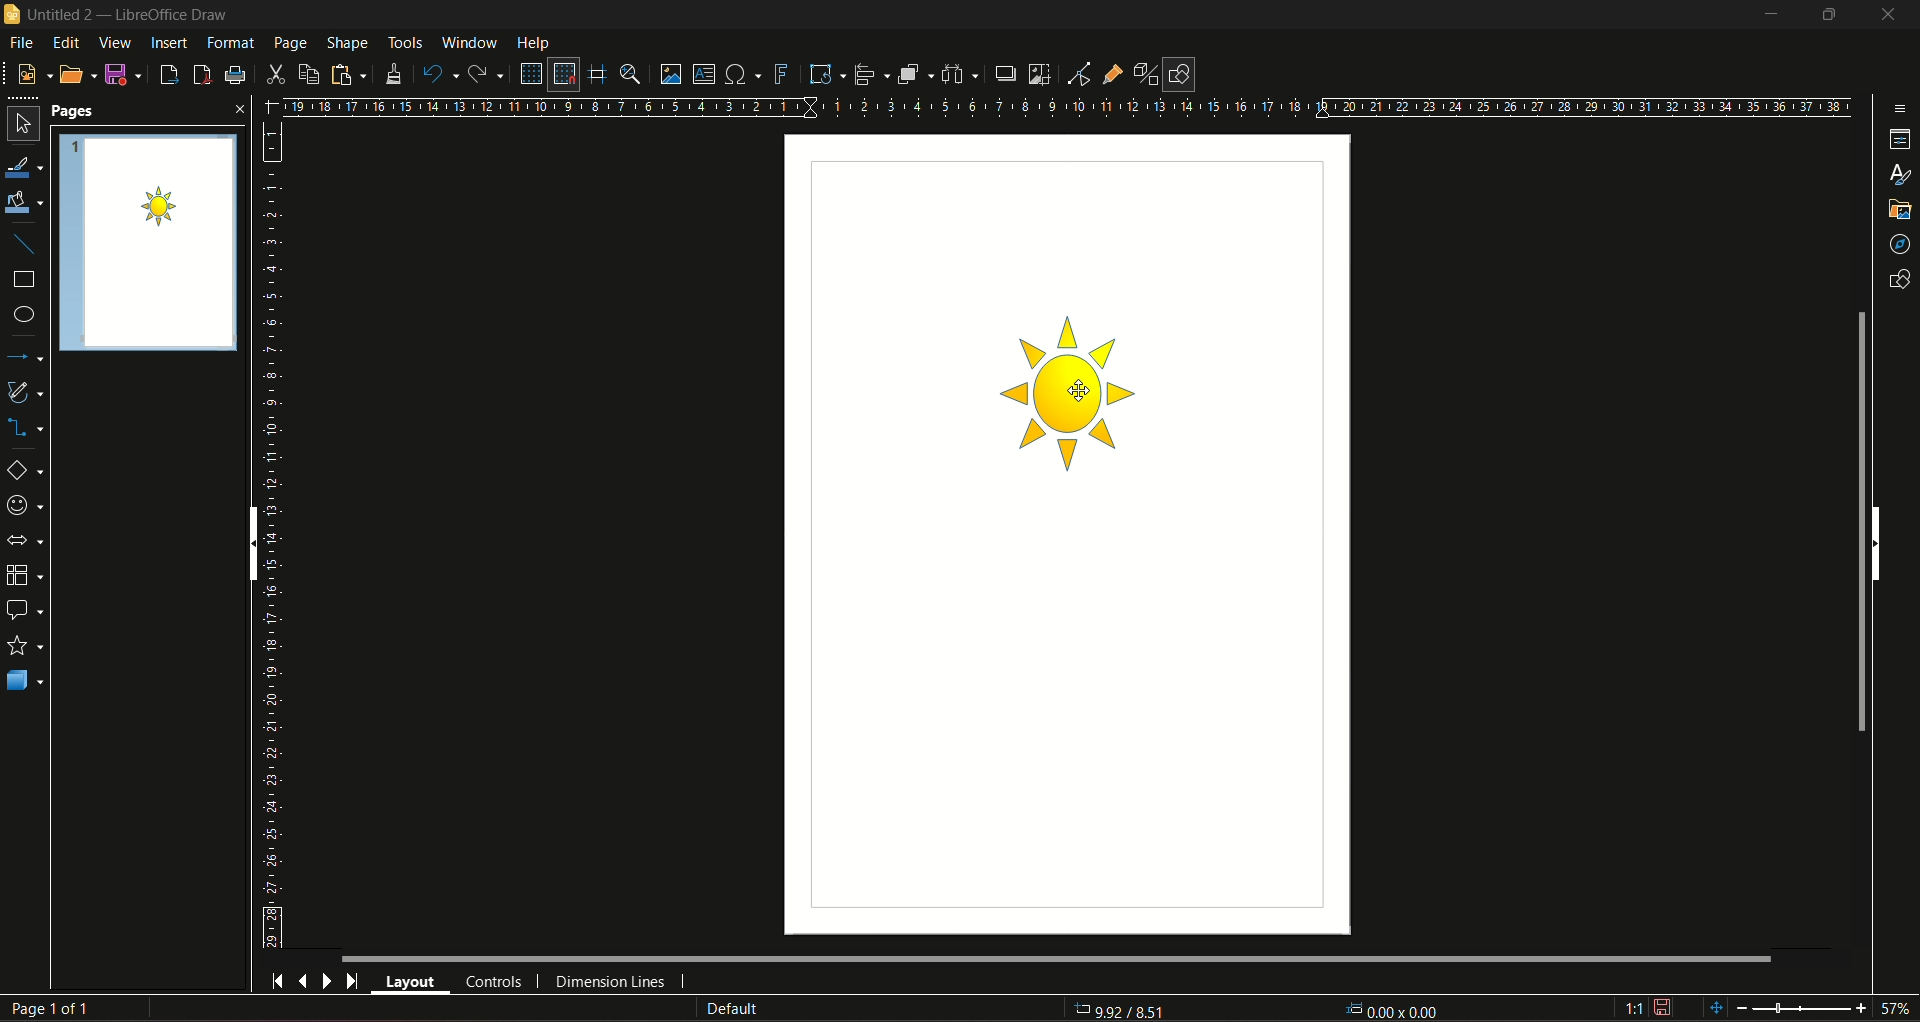  Describe the element at coordinates (353, 982) in the screenshot. I see `last` at that location.